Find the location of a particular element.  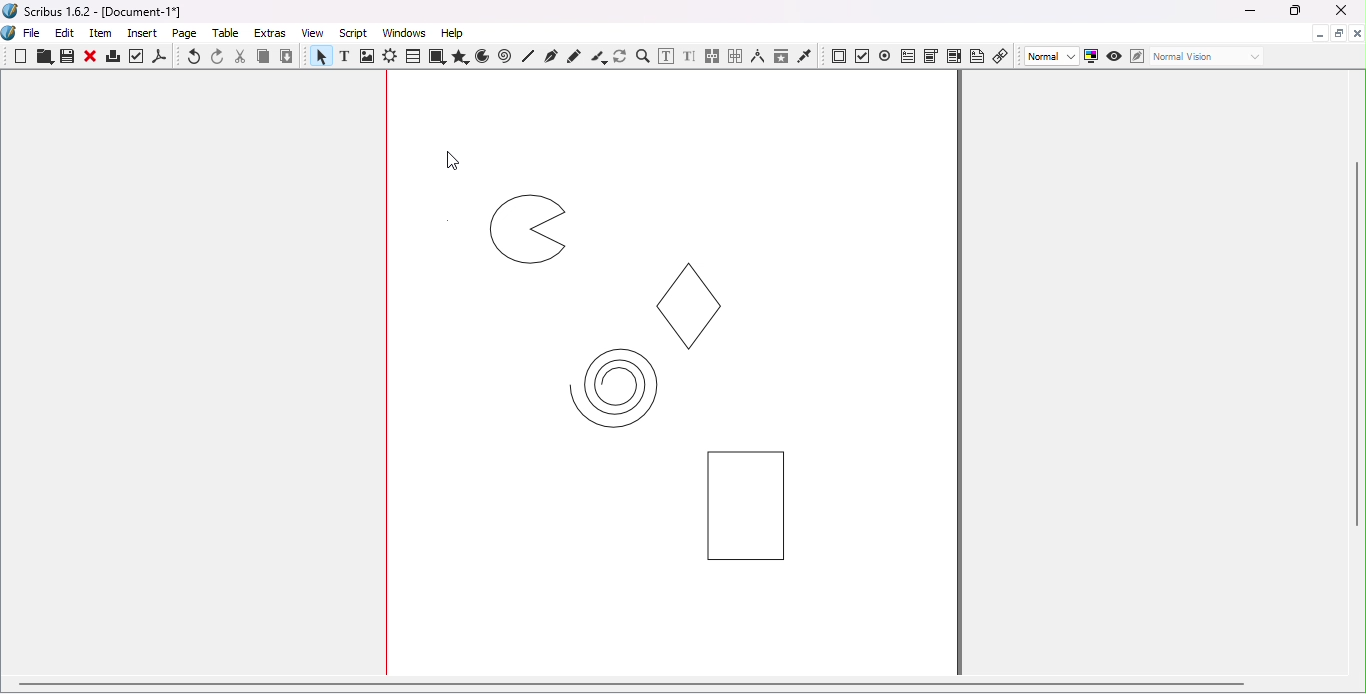

PDF combo box is located at coordinates (930, 56).